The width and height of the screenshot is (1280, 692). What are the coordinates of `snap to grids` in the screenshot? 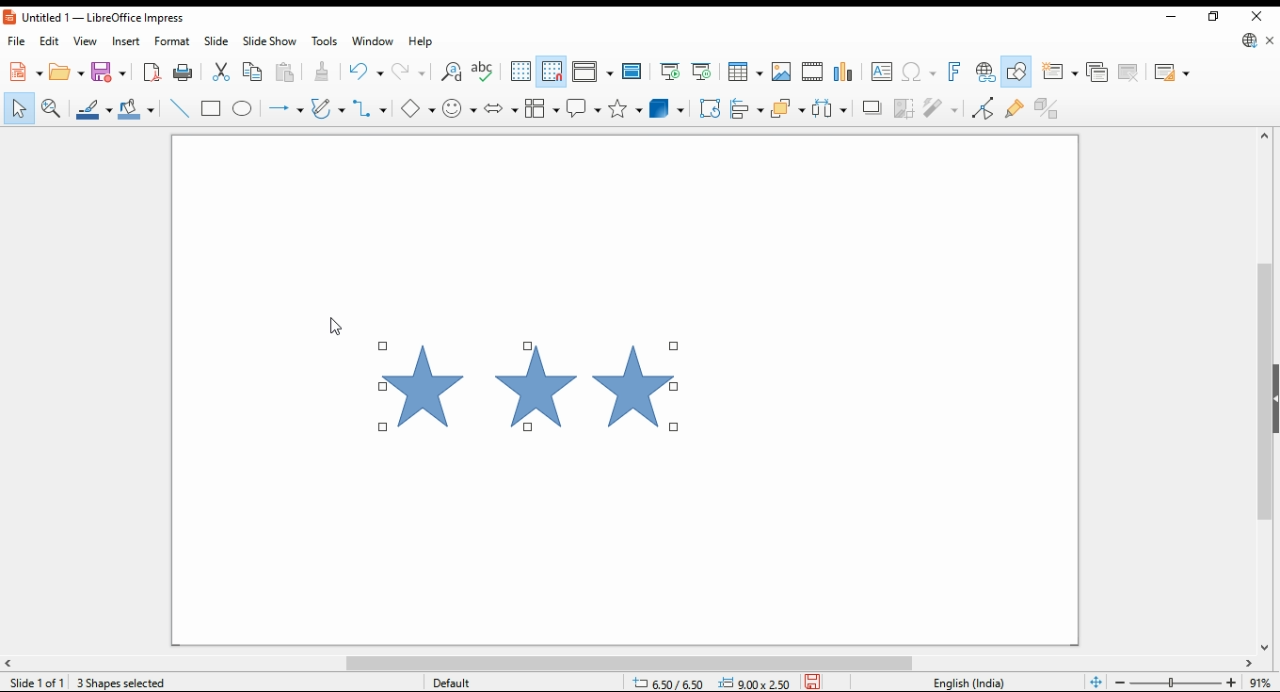 It's located at (552, 73).